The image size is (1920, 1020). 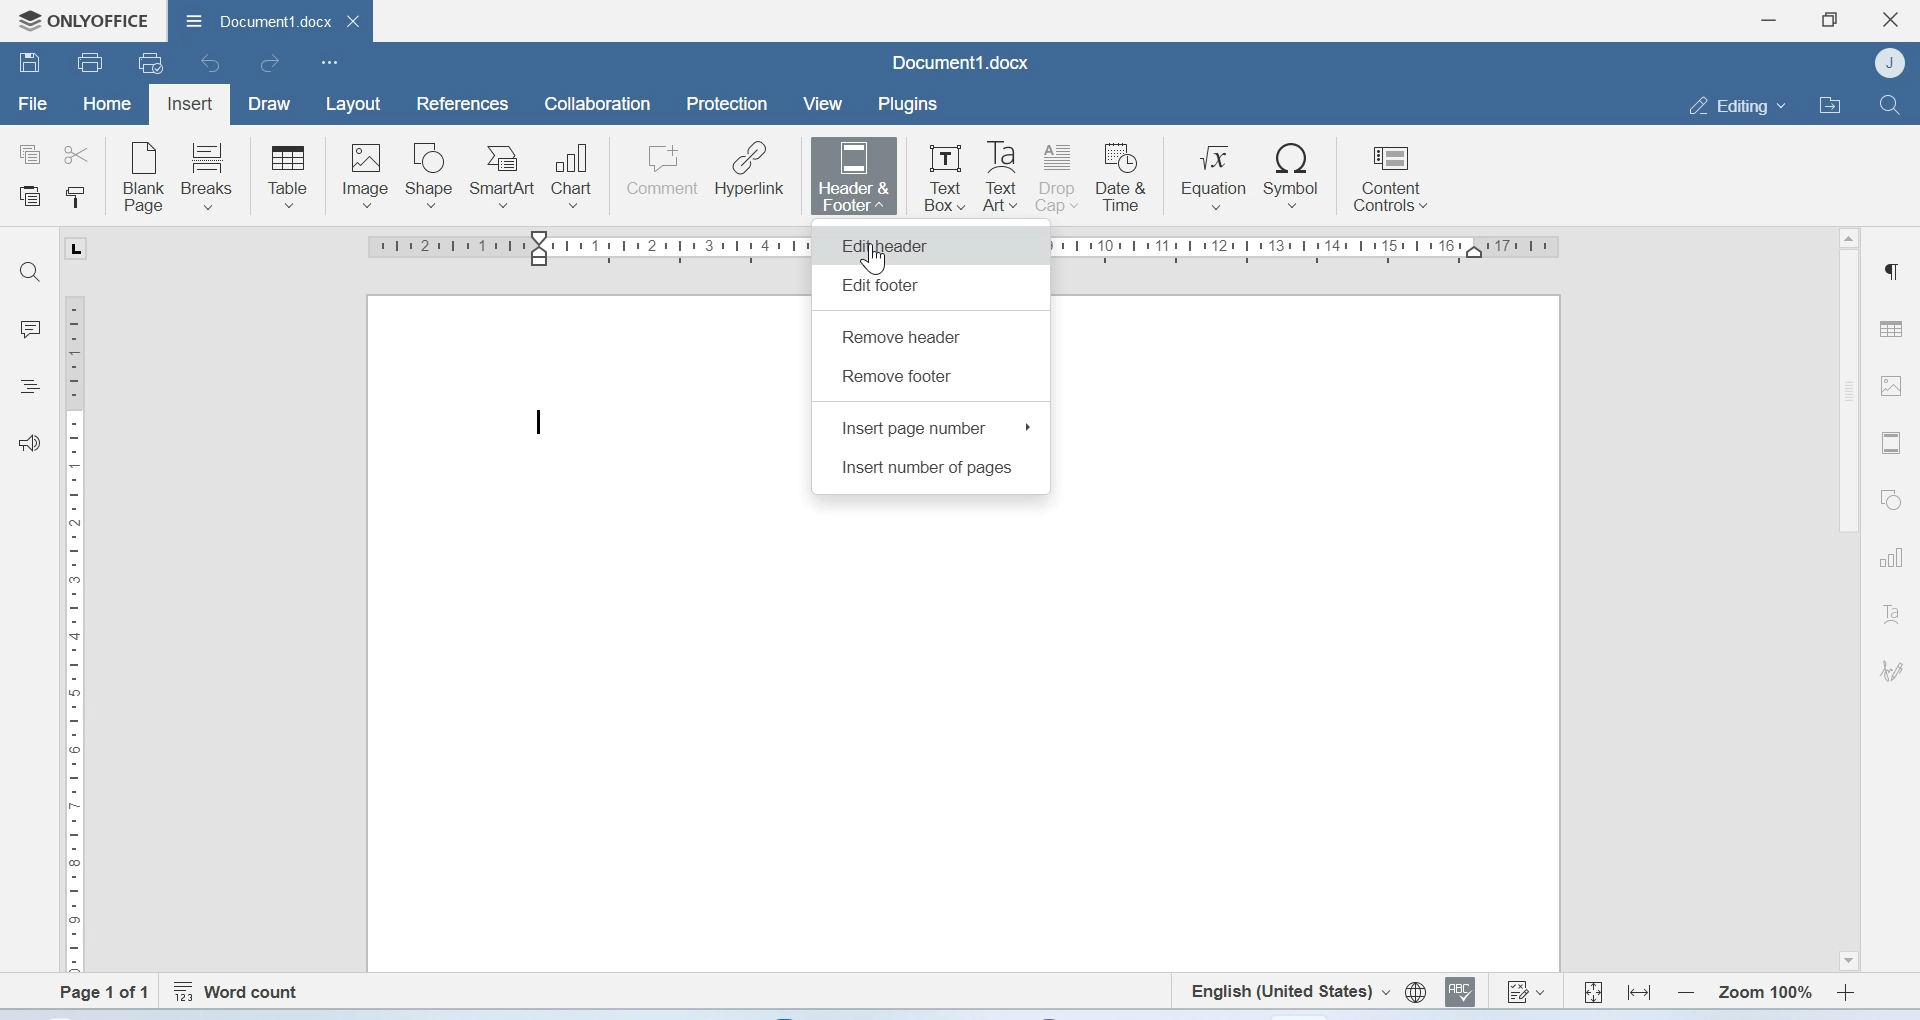 What do you see at coordinates (1843, 399) in the screenshot?
I see `Scrollbar` at bounding box center [1843, 399].